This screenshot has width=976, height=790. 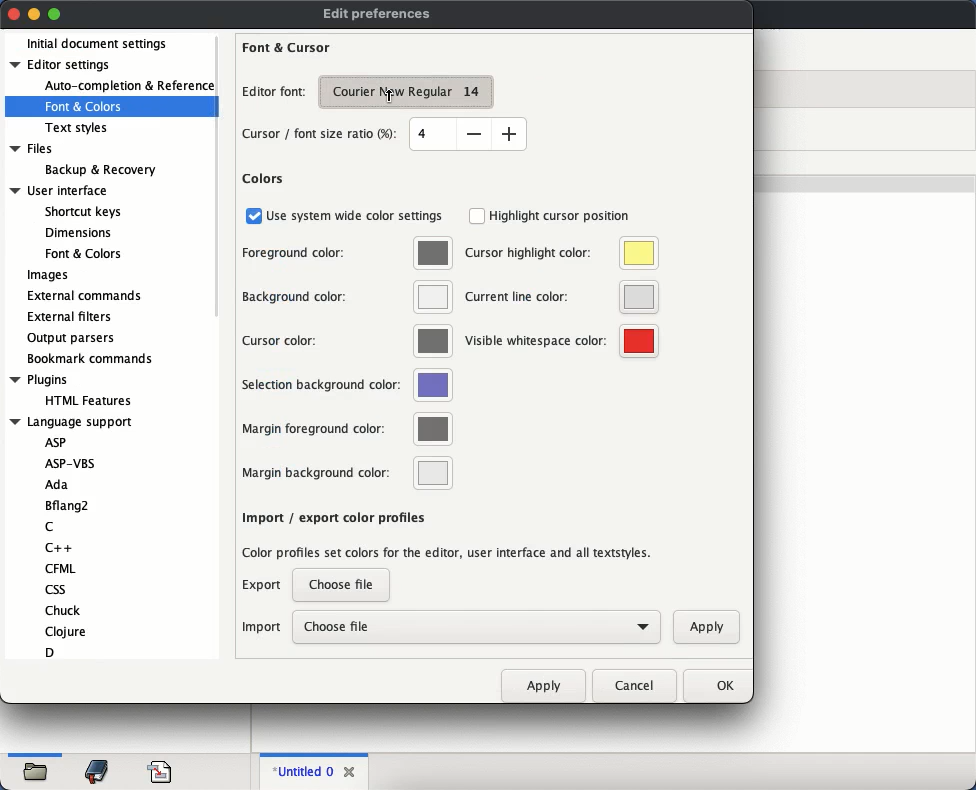 What do you see at coordinates (221, 178) in the screenshot?
I see `scroll` at bounding box center [221, 178].